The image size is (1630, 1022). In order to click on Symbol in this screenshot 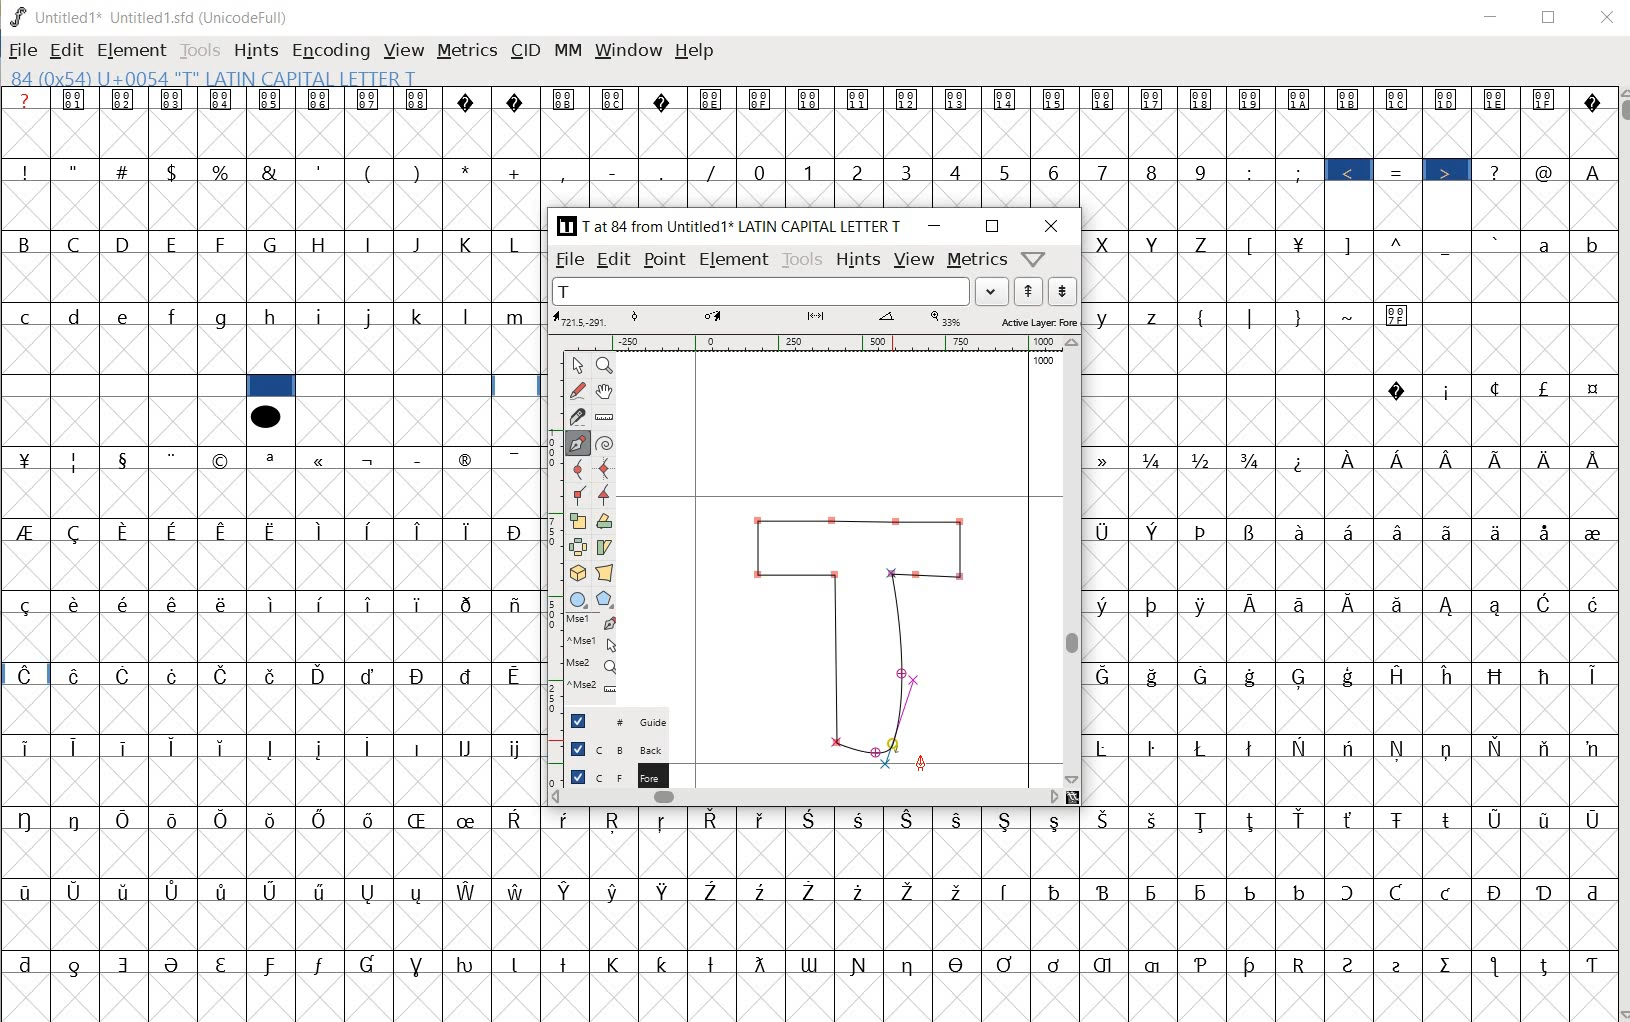, I will do `click(1301, 676)`.